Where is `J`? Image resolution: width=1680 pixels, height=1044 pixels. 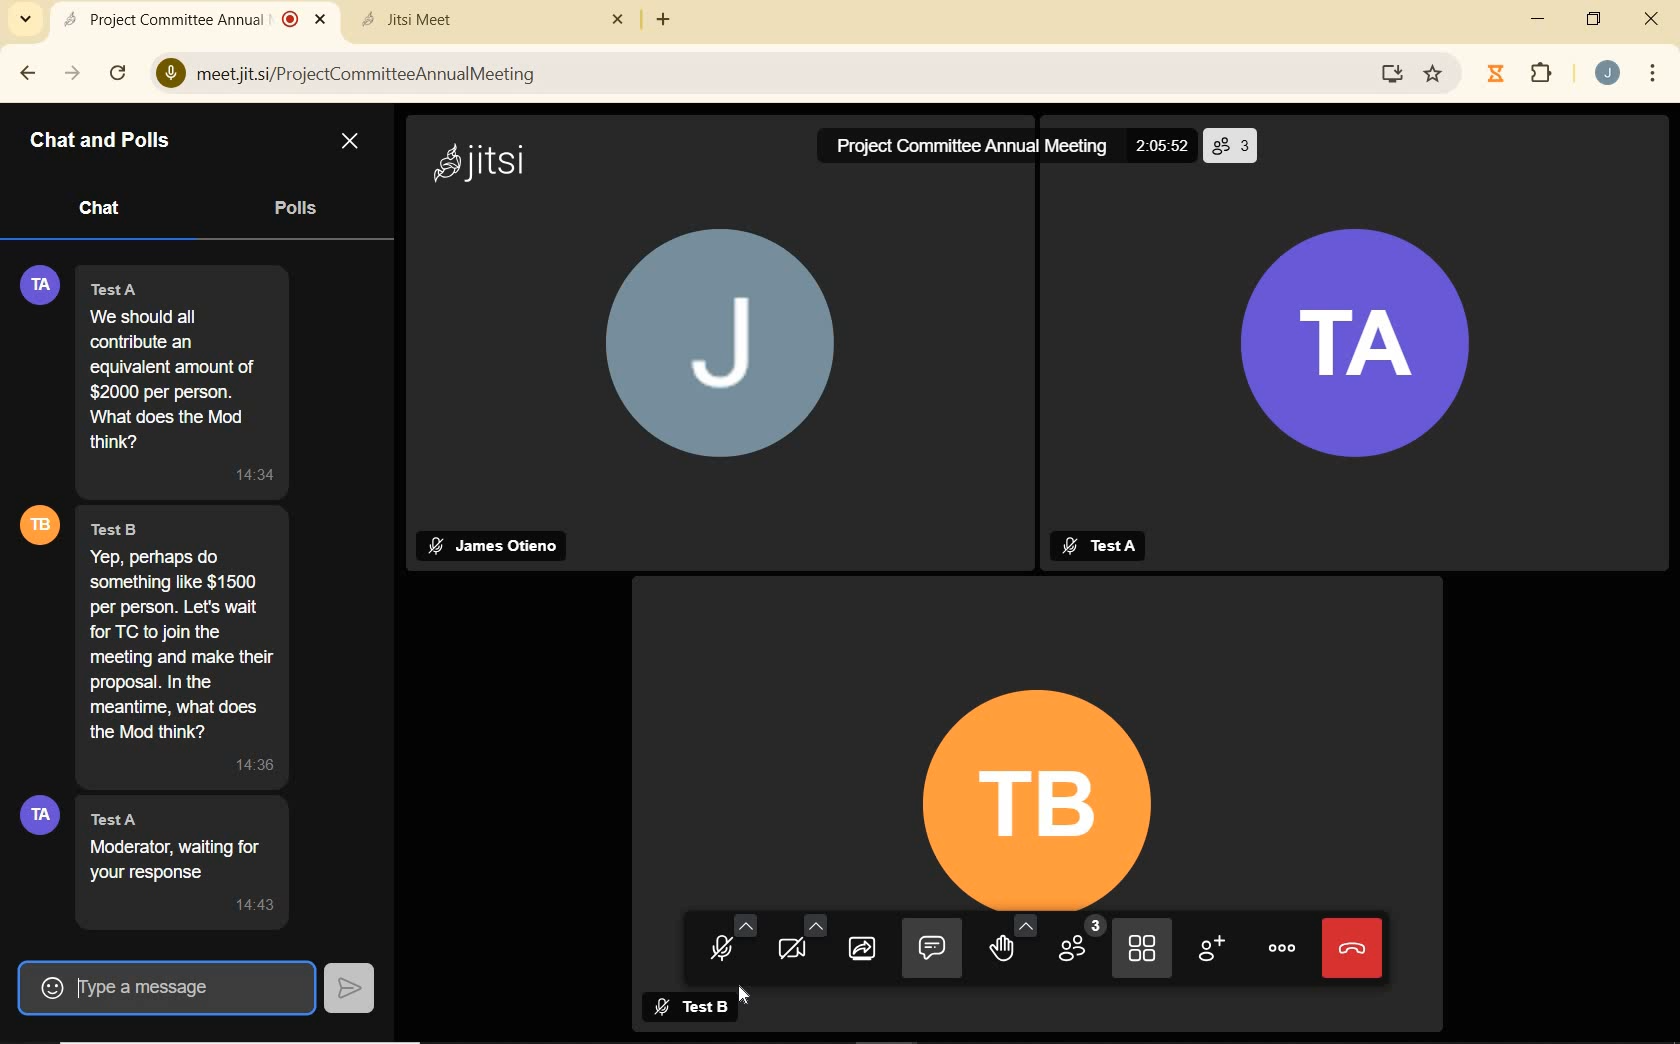 J is located at coordinates (694, 368).